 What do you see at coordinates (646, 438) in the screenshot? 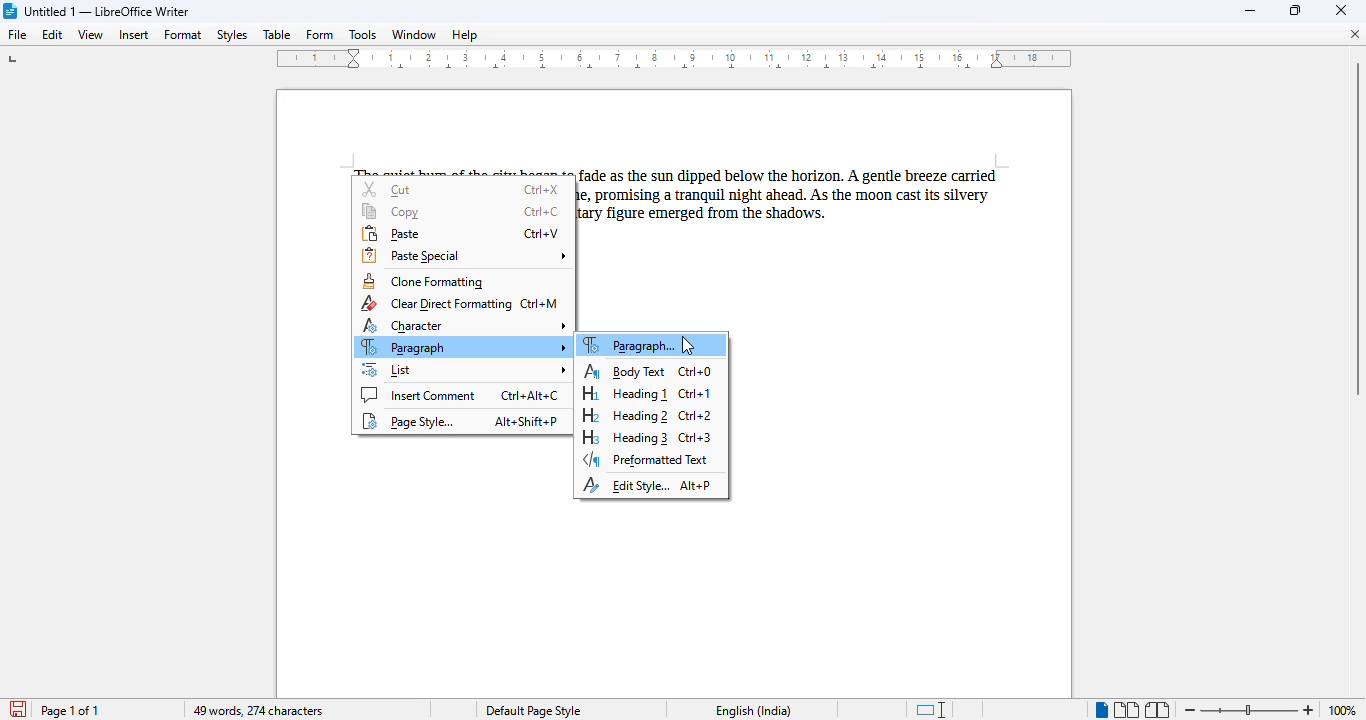
I see `heading 3` at bounding box center [646, 438].